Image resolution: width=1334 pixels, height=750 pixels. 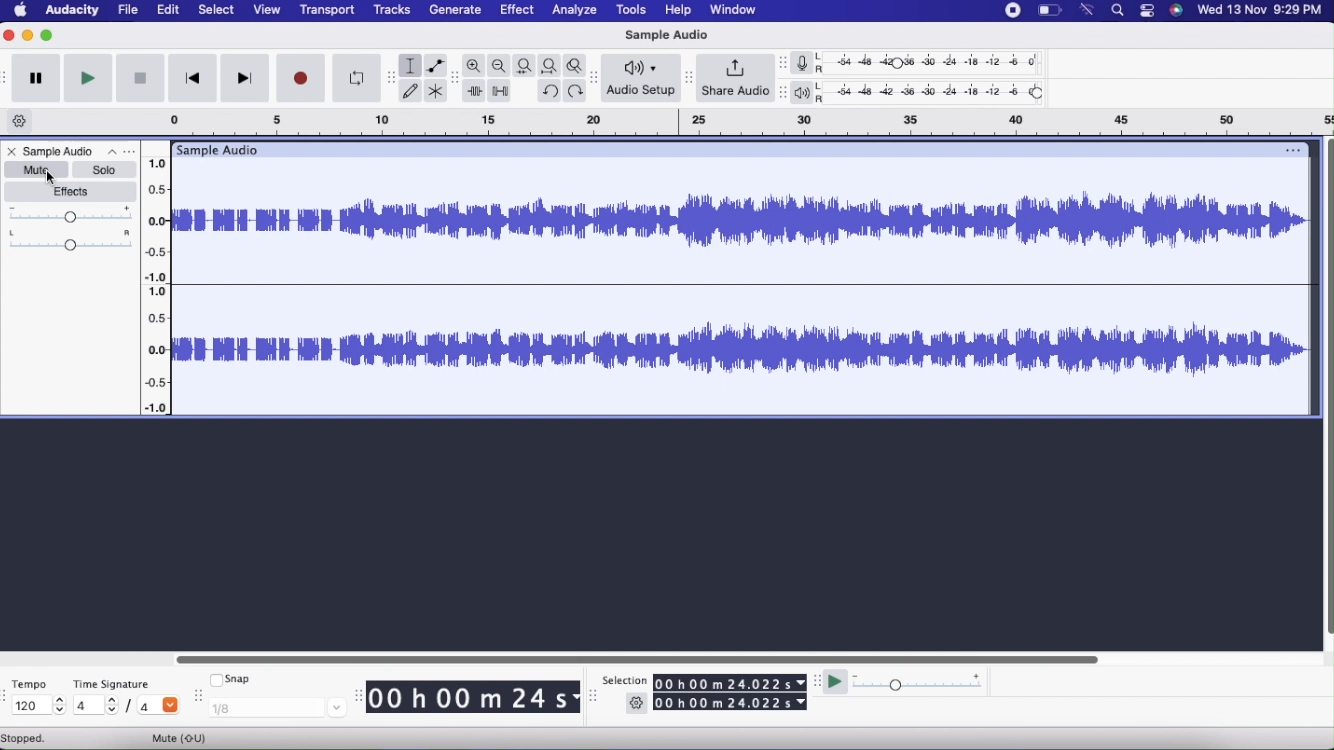 I want to click on Envelope tool, so click(x=436, y=65).